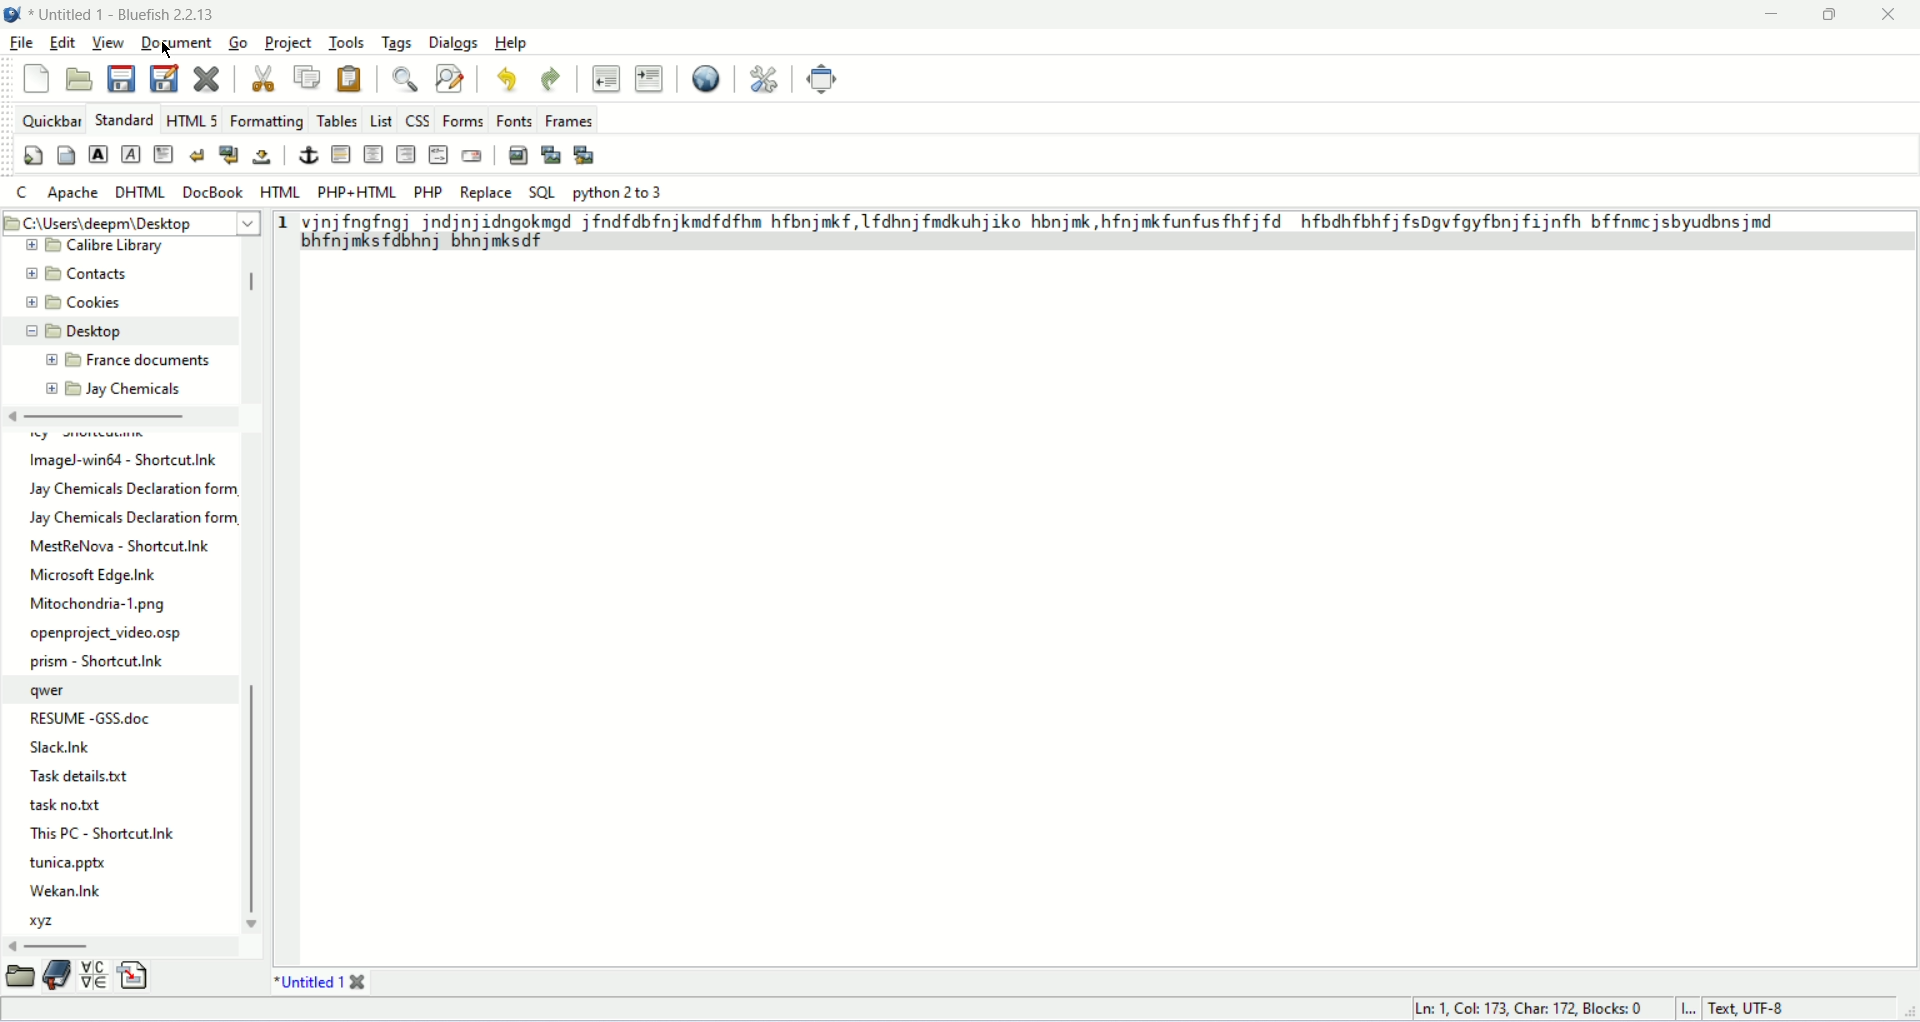 The height and width of the screenshot is (1022, 1920). Describe the element at coordinates (406, 79) in the screenshot. I see `show find bar` at that location.